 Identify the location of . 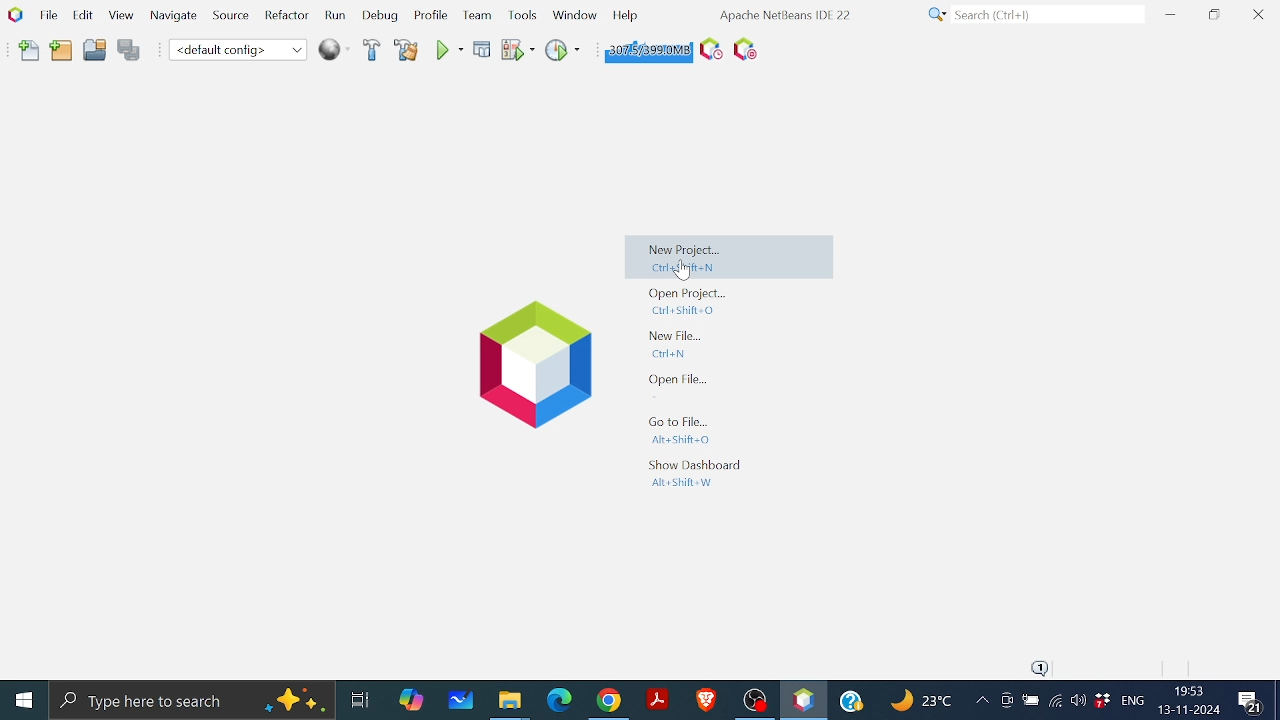
(574, 13).